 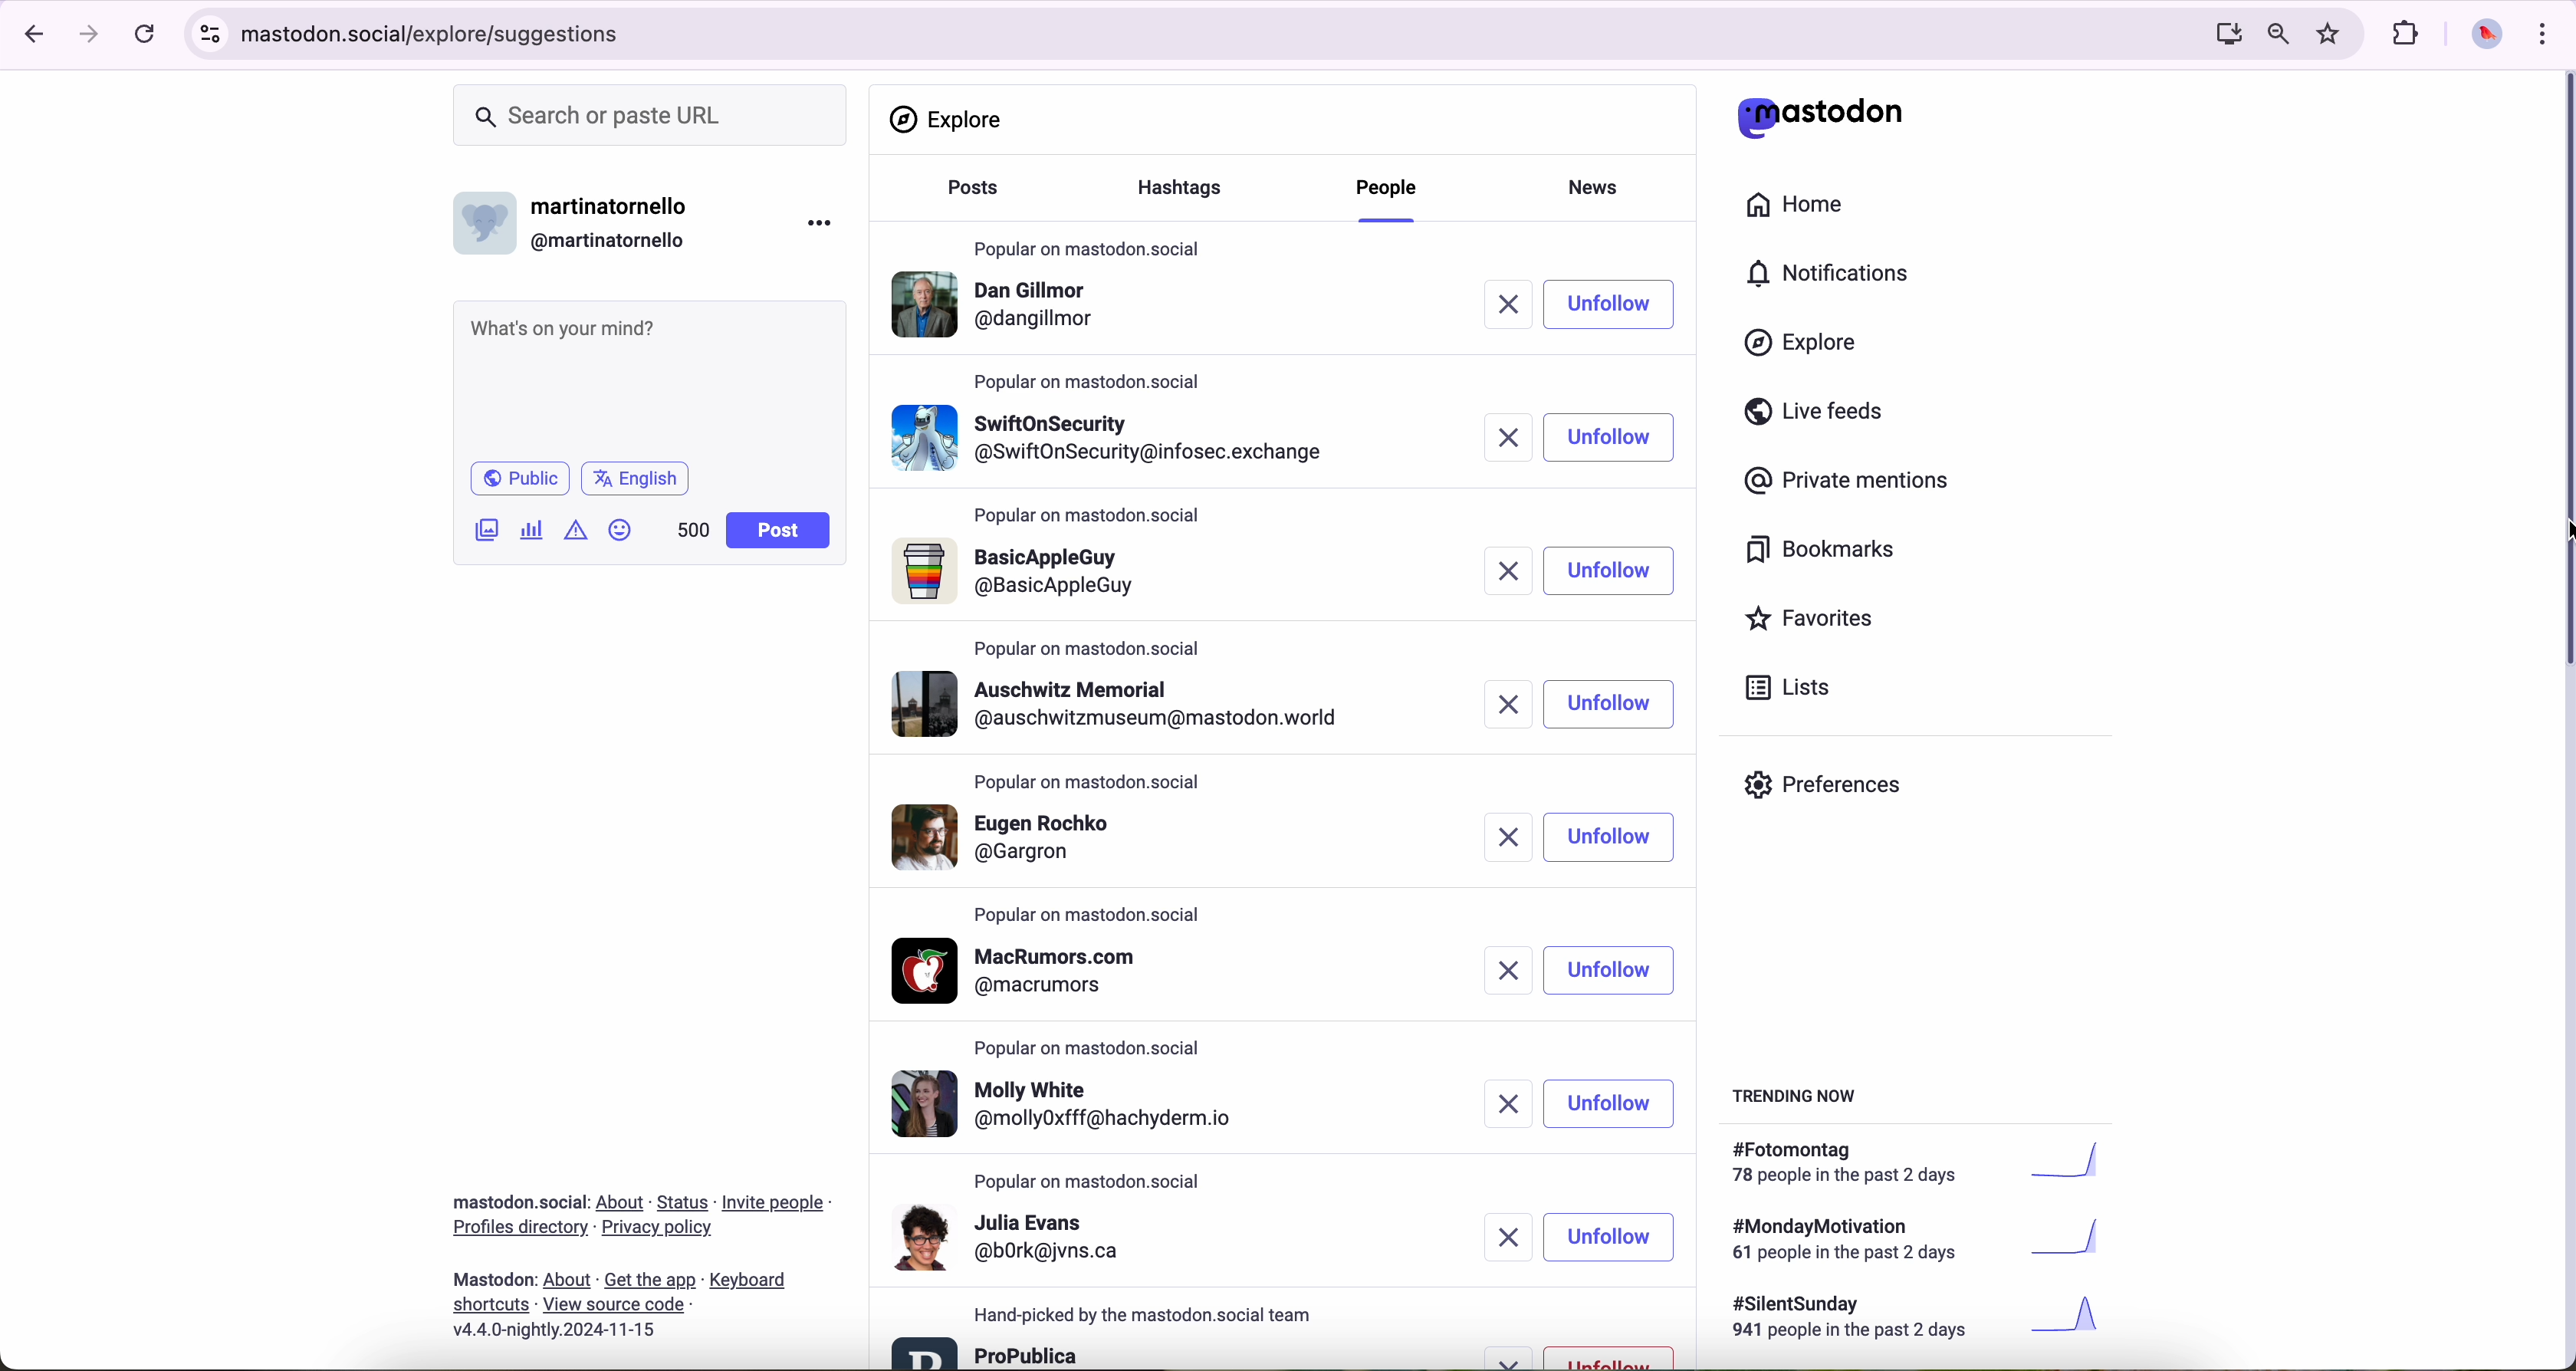 What do you see at coordinates (1024, 573) in the screenshot?
I see `profile` at bounding box center [1024, 573].